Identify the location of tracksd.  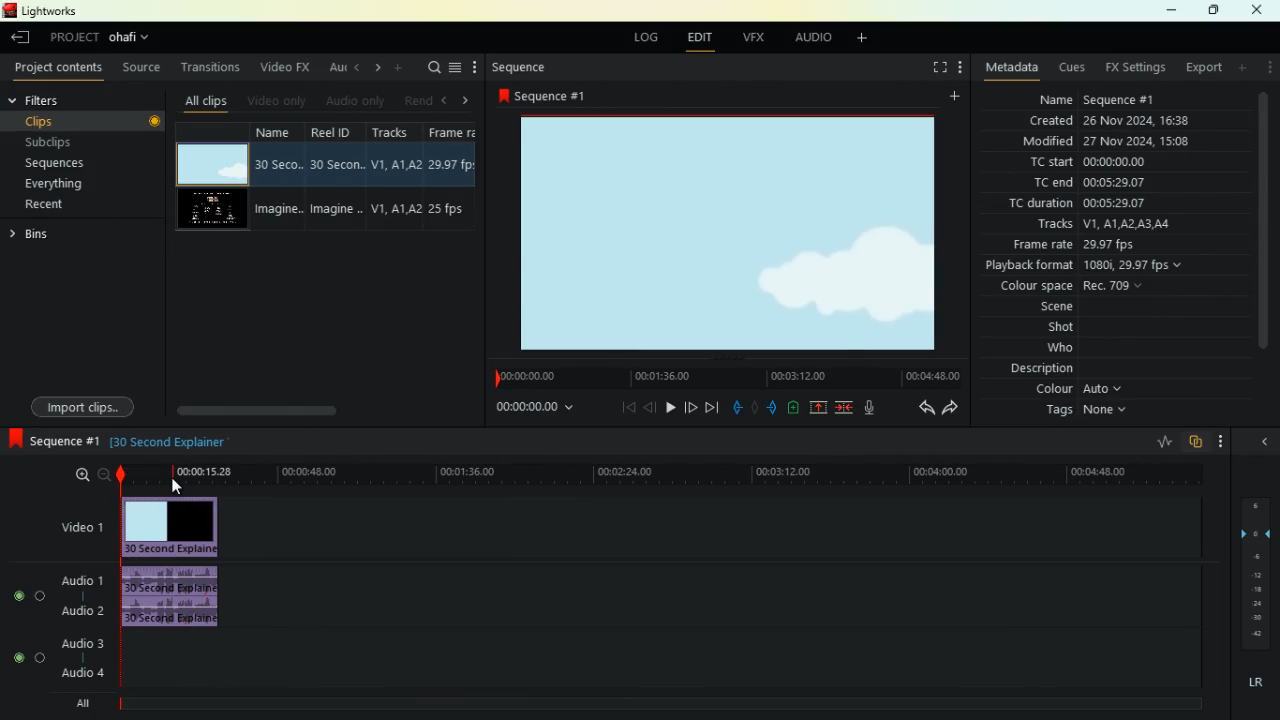
(396, 133).